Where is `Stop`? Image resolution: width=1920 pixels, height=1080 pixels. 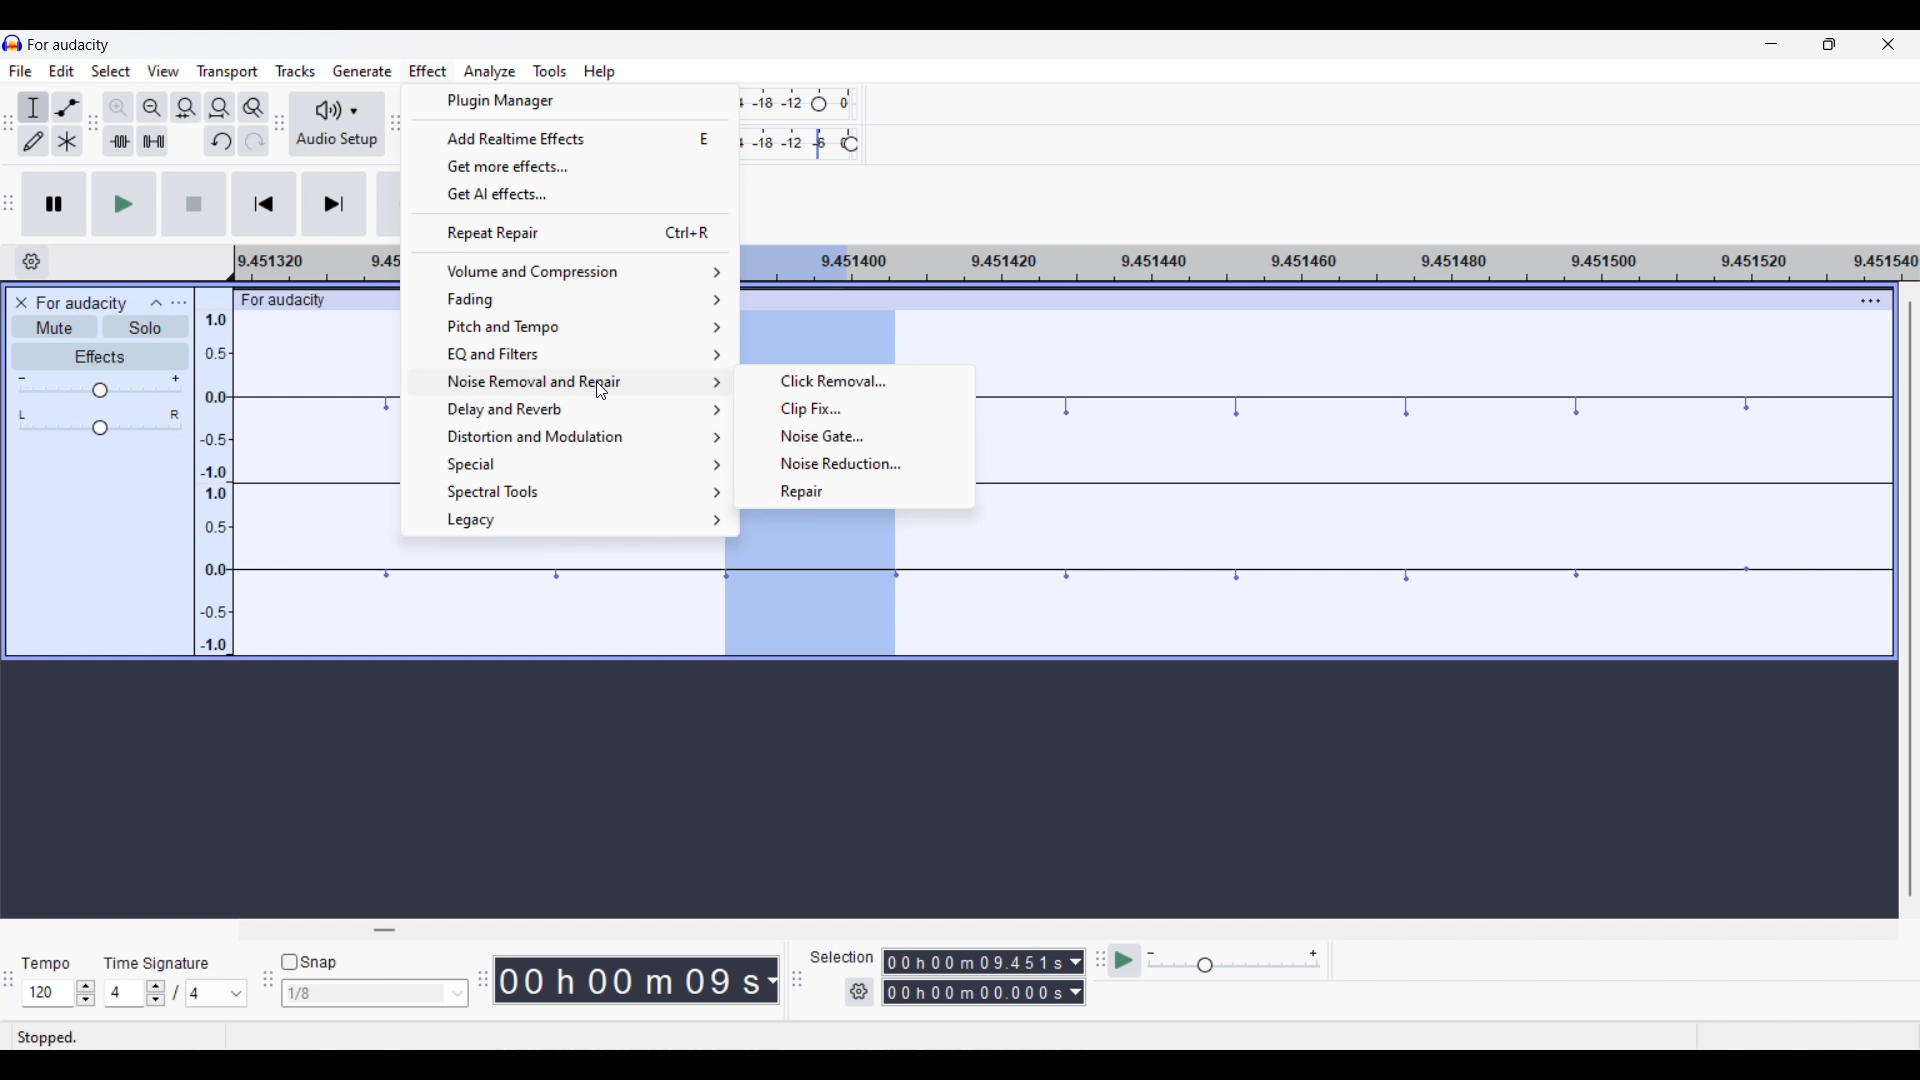 Stop is located at coordinates (195, 204).